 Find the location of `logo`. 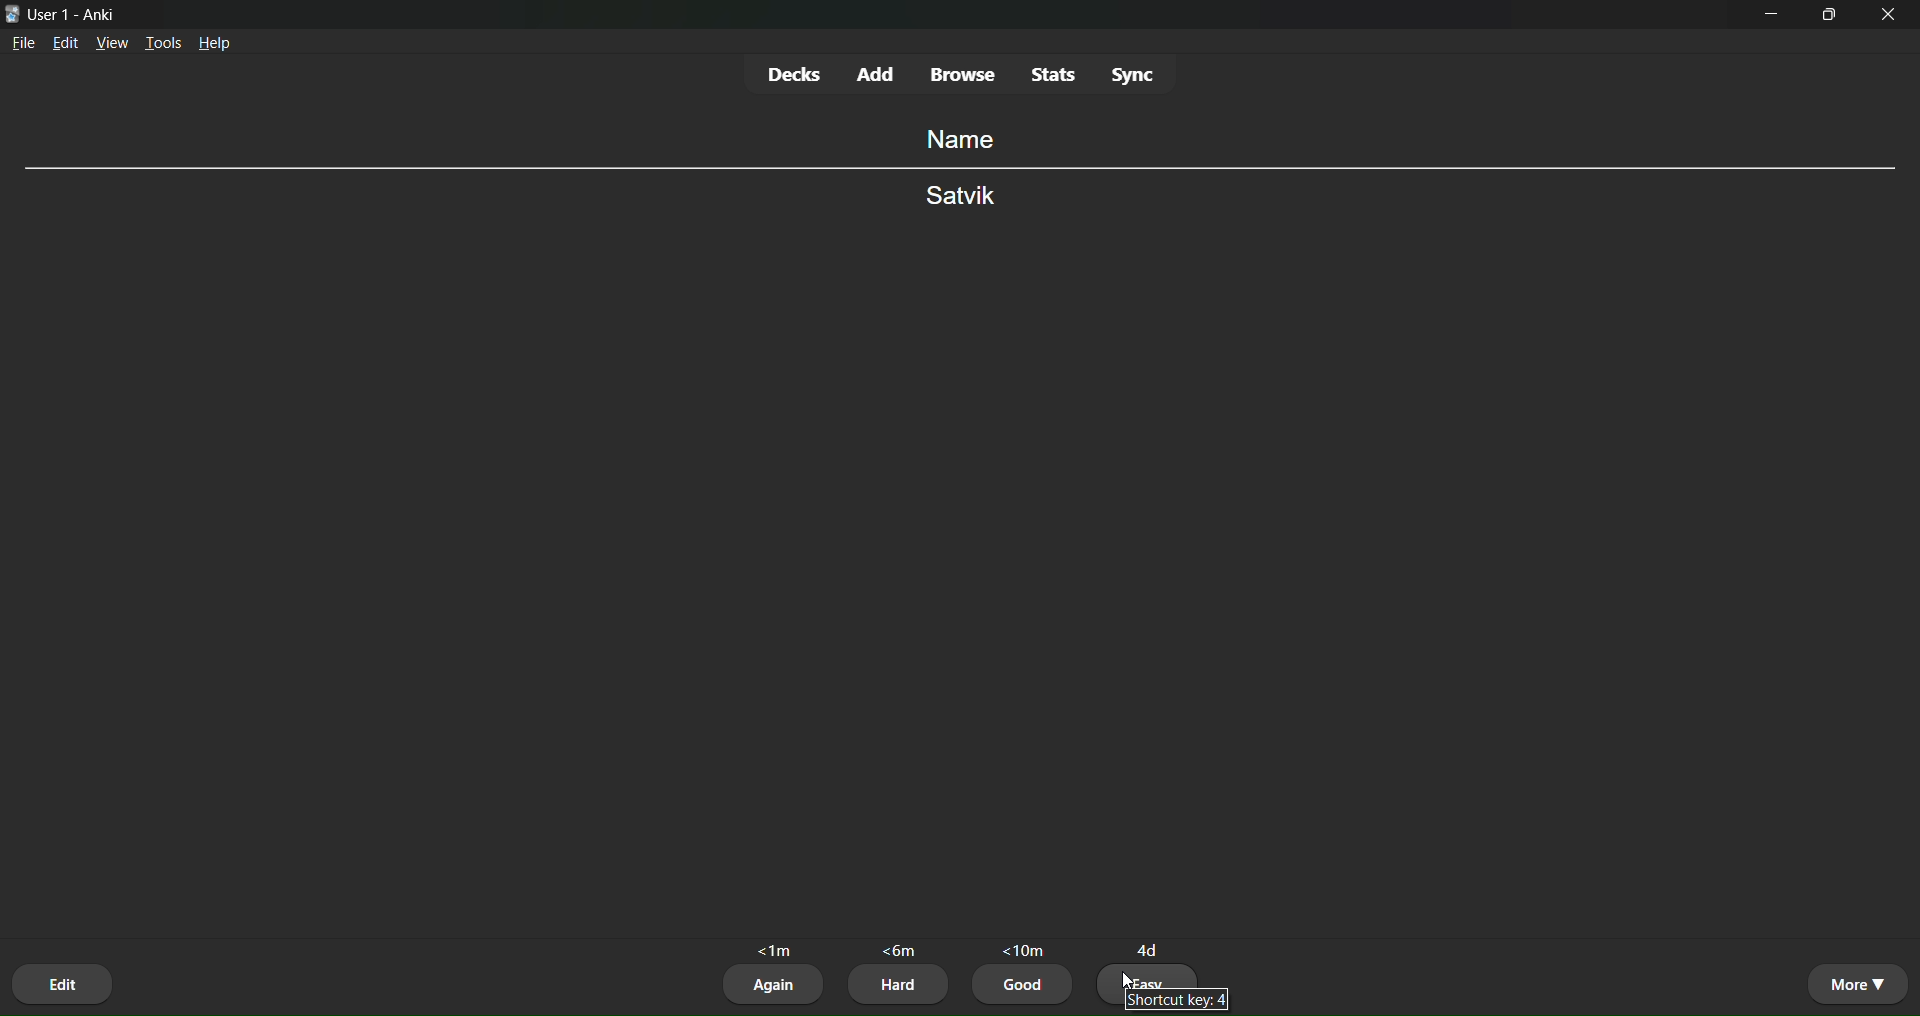

logo is located at coordinates (11, 12).